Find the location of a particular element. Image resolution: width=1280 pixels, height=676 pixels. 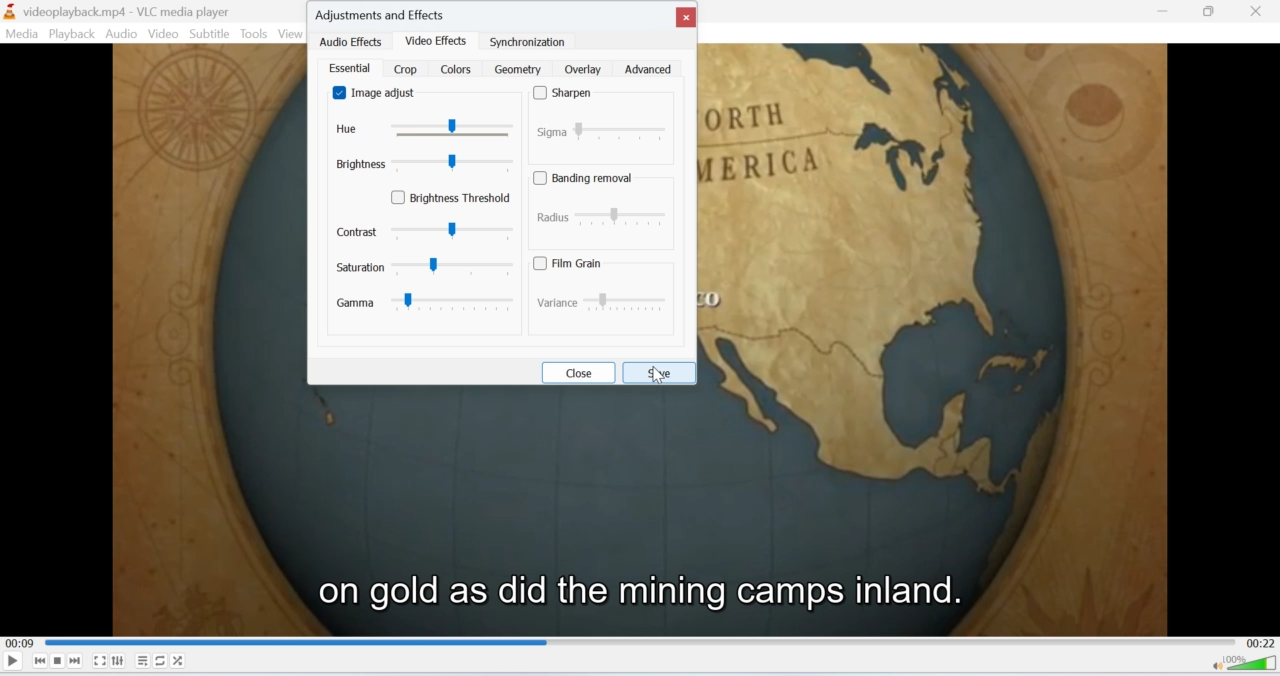

minimise is located at coordinates (1165, 12).